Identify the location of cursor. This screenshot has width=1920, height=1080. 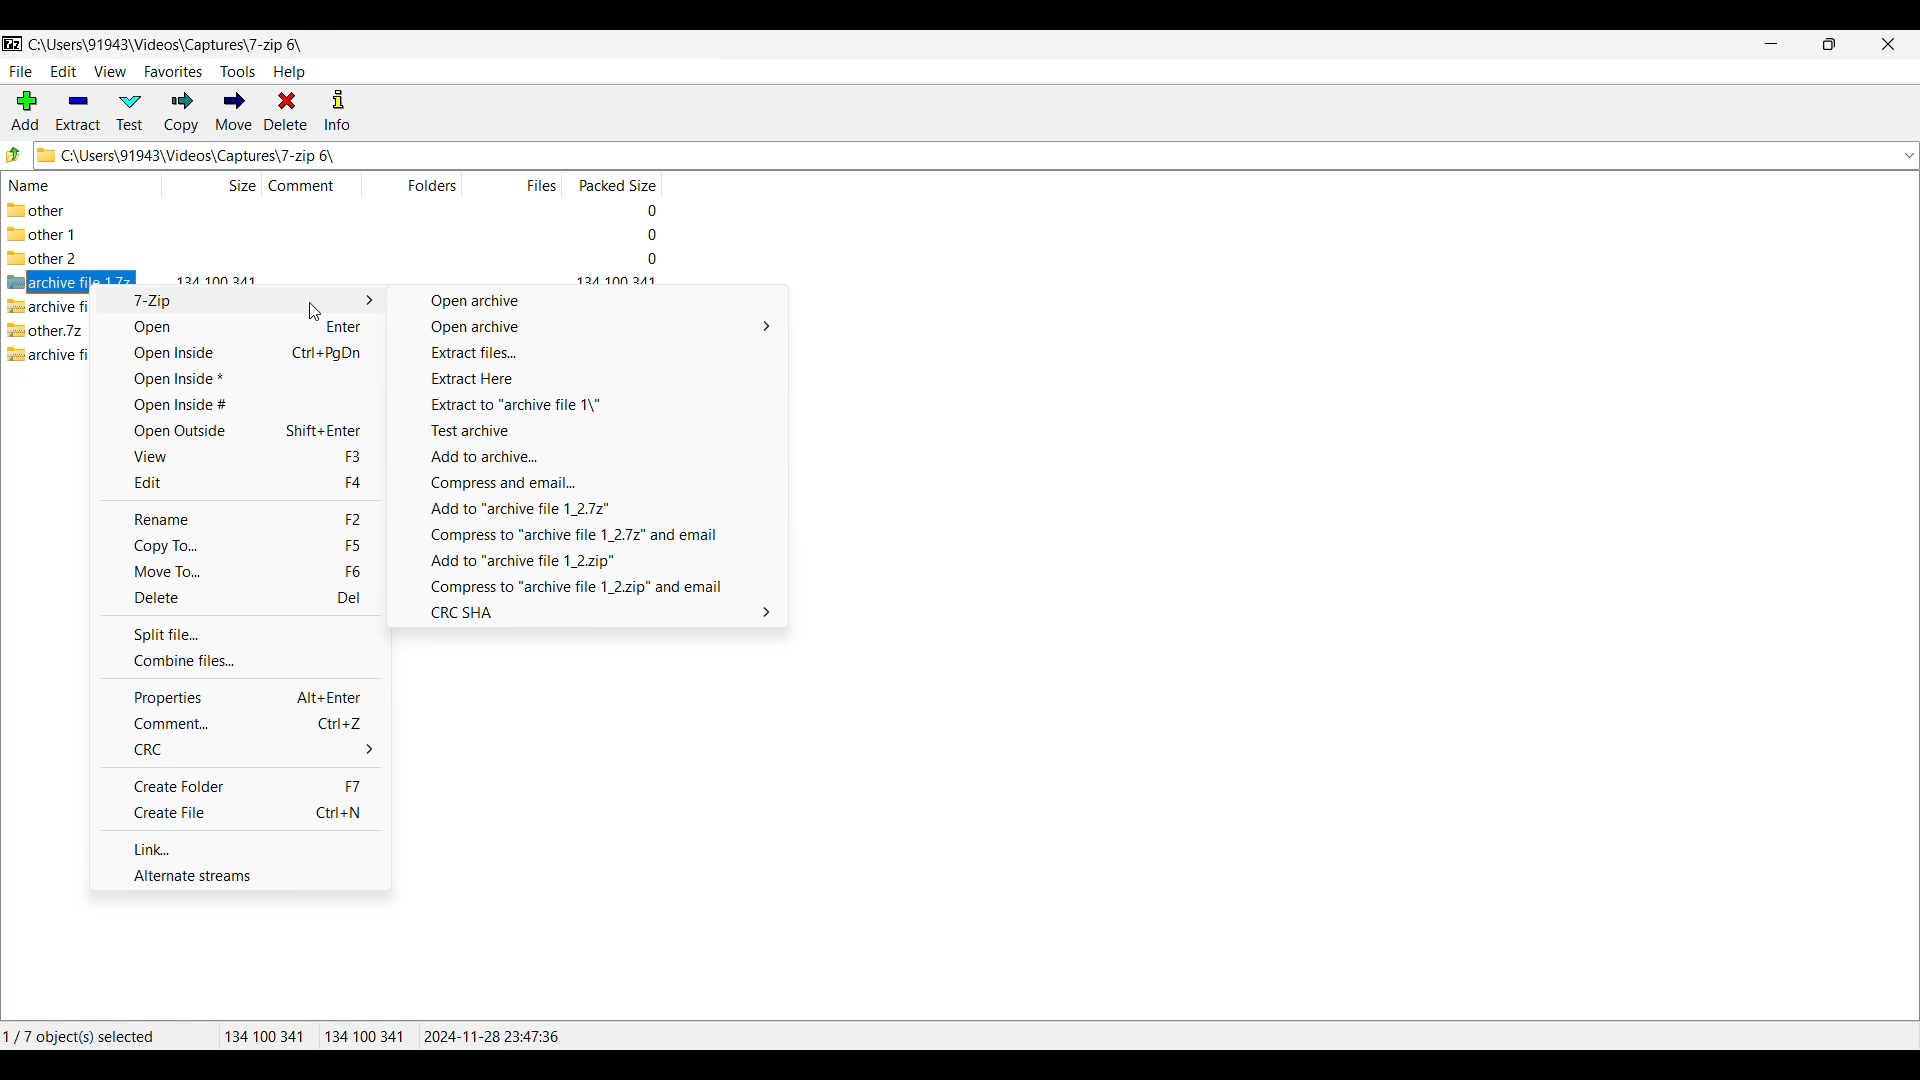
(316, 314).